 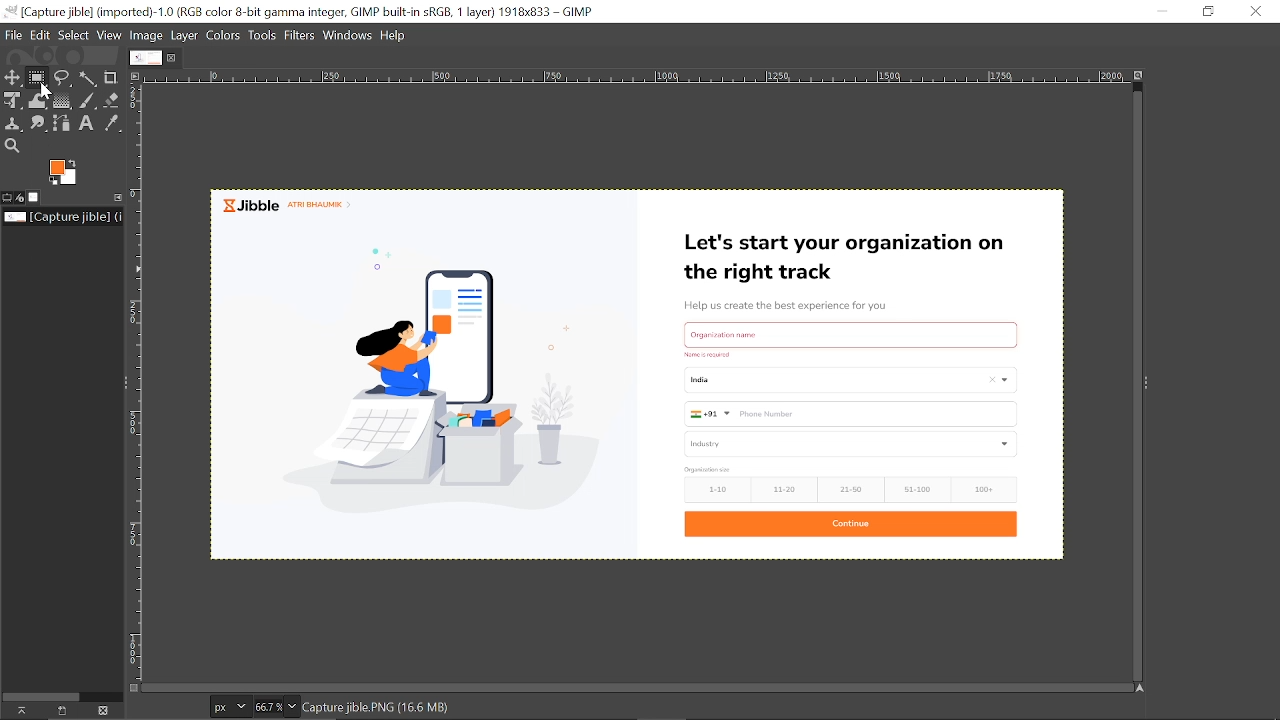 What do you see at coordinates (1166, 11) in the screenshot?
I see `Minimize` at bounding box center [1166, 11].